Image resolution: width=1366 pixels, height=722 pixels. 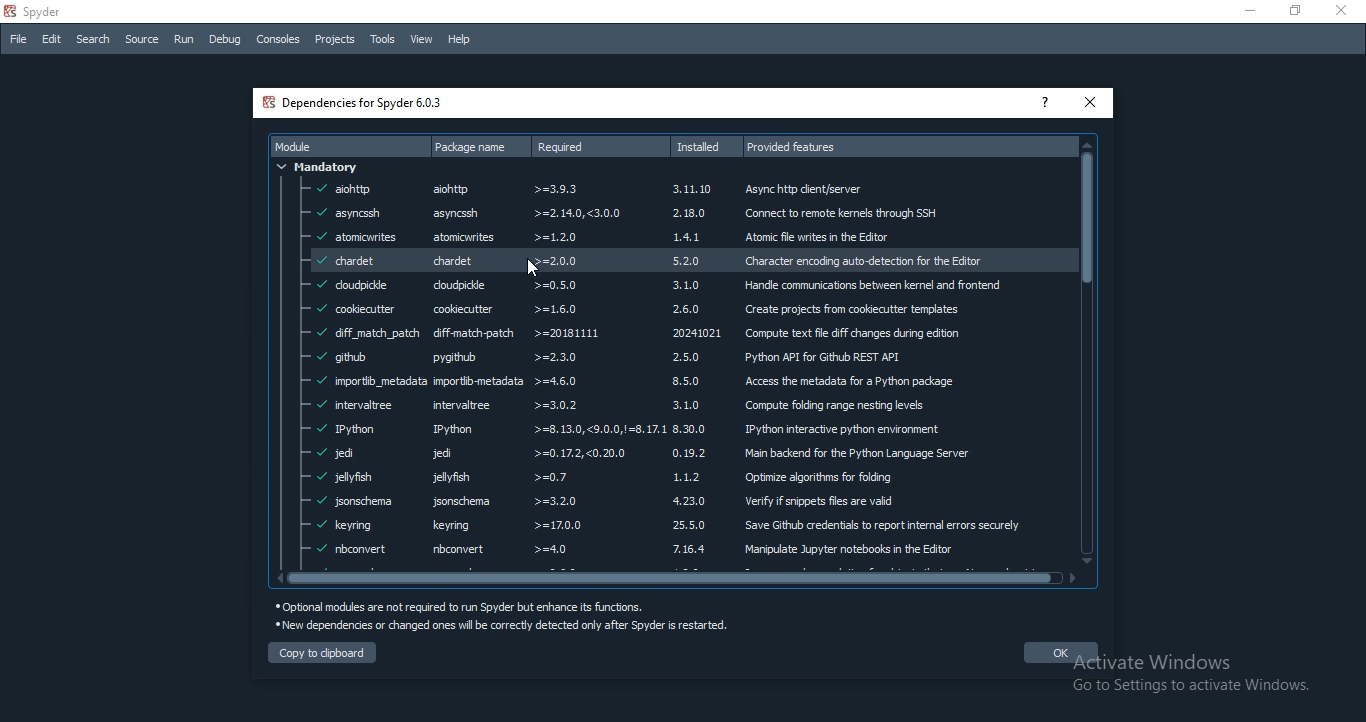 What do you see at coordinates (661, 350) in the screenshot?
I see `dependencies table` at bounding box center [661, 350].